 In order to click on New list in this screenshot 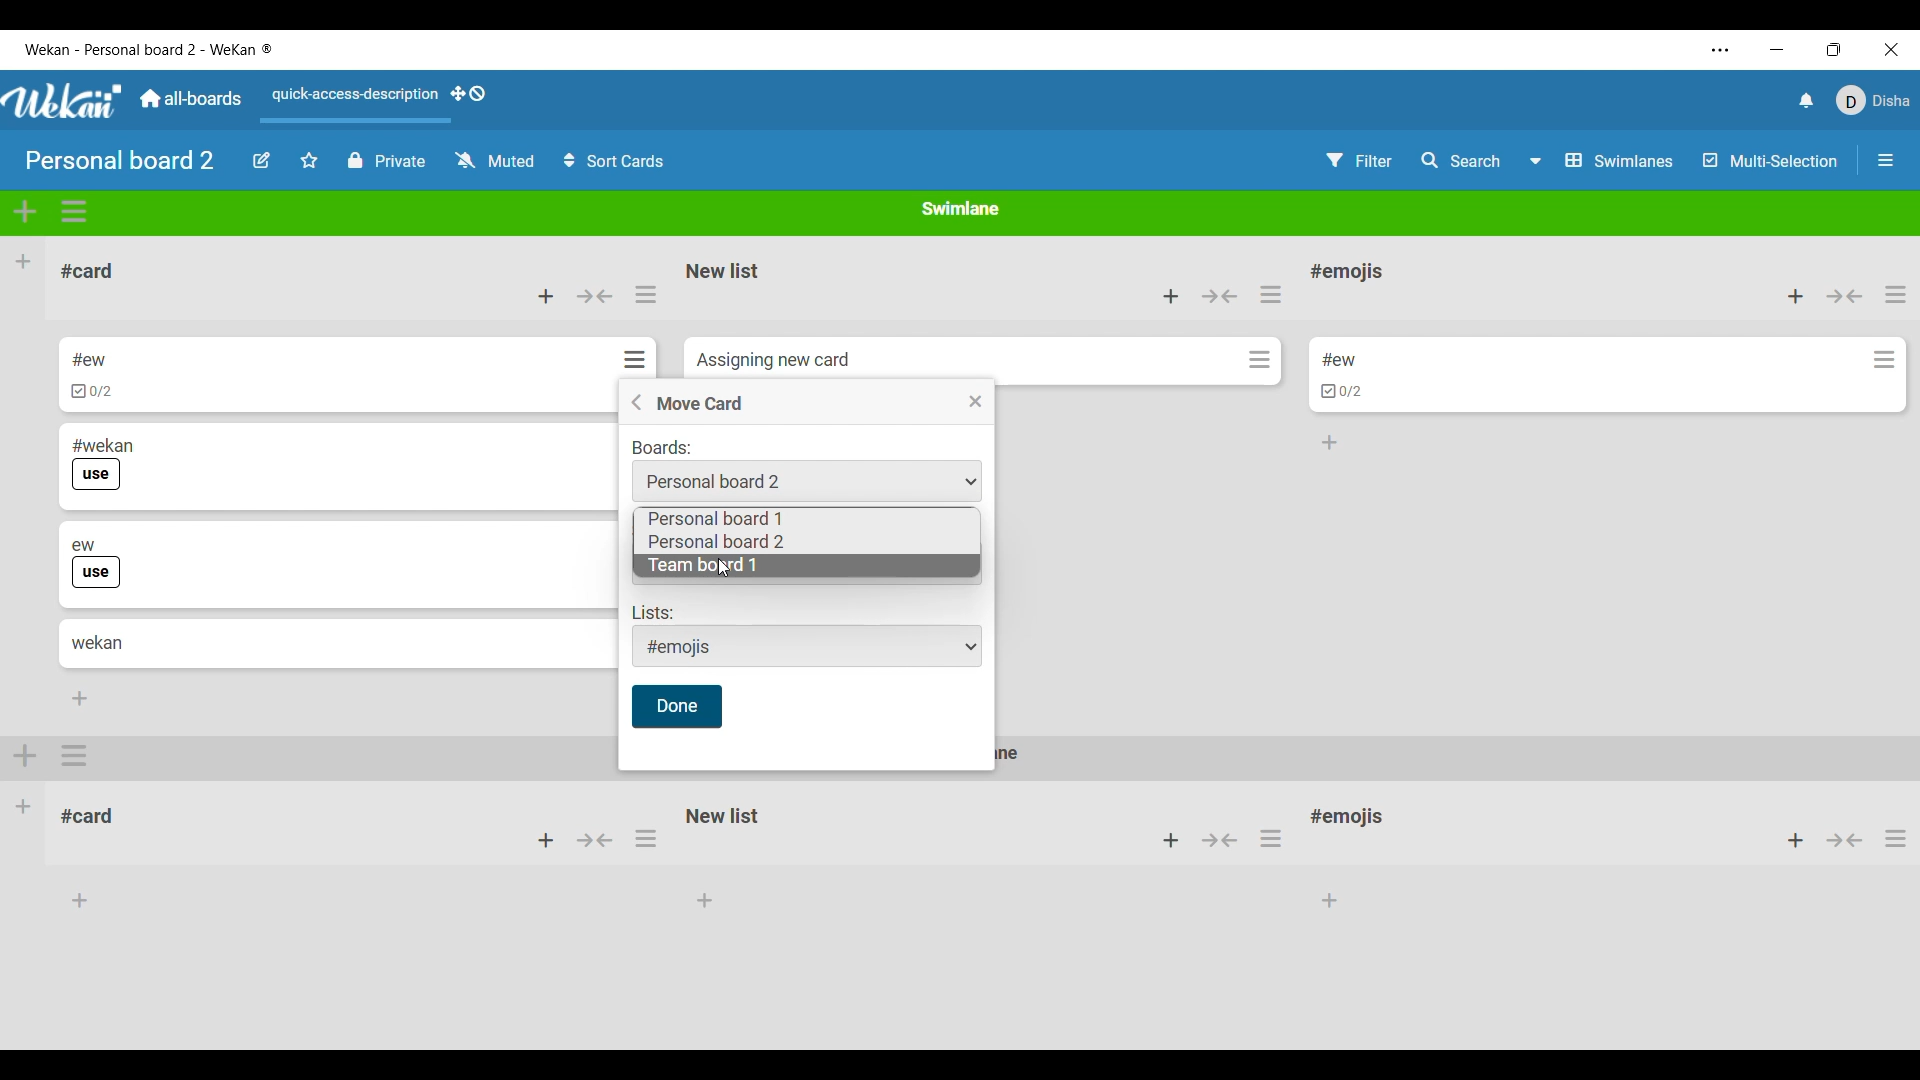, I will do `click(723, 815)`.